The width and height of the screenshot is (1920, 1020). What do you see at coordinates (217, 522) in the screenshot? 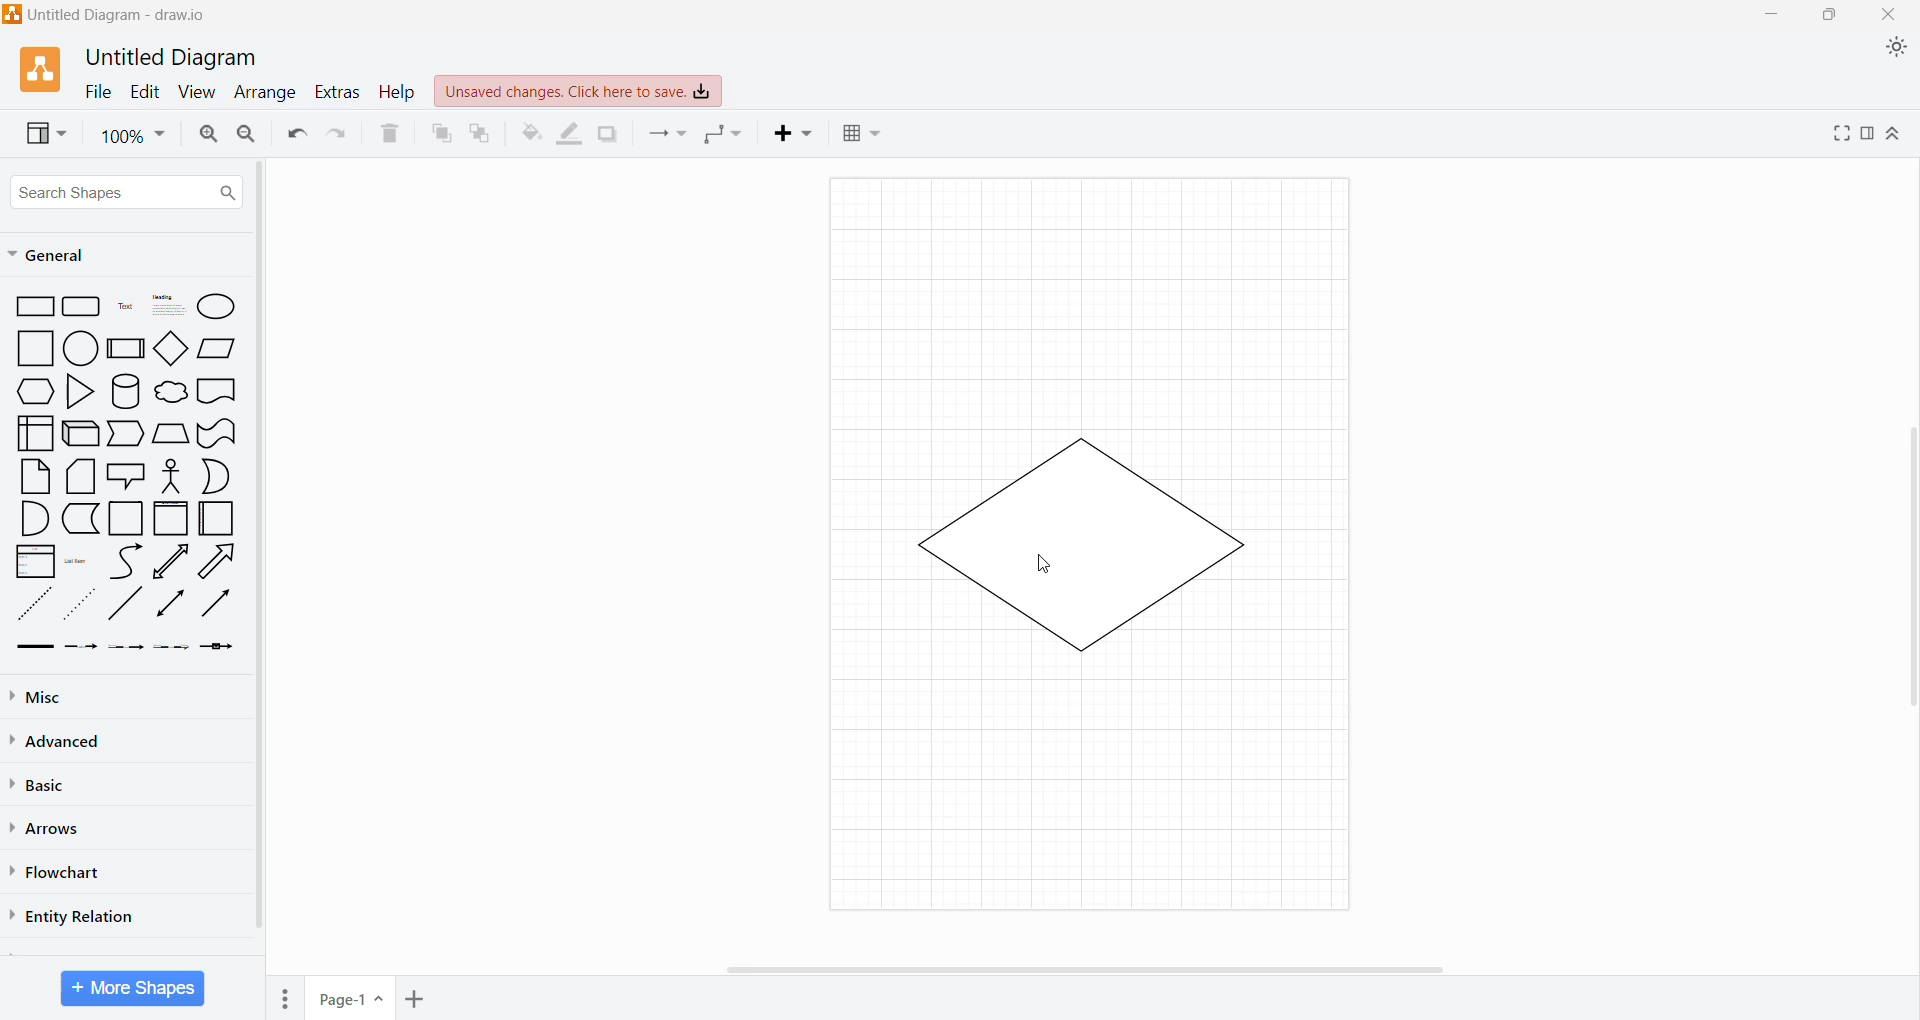
I see `Horizontal Container` at bounding box center [217, 522].